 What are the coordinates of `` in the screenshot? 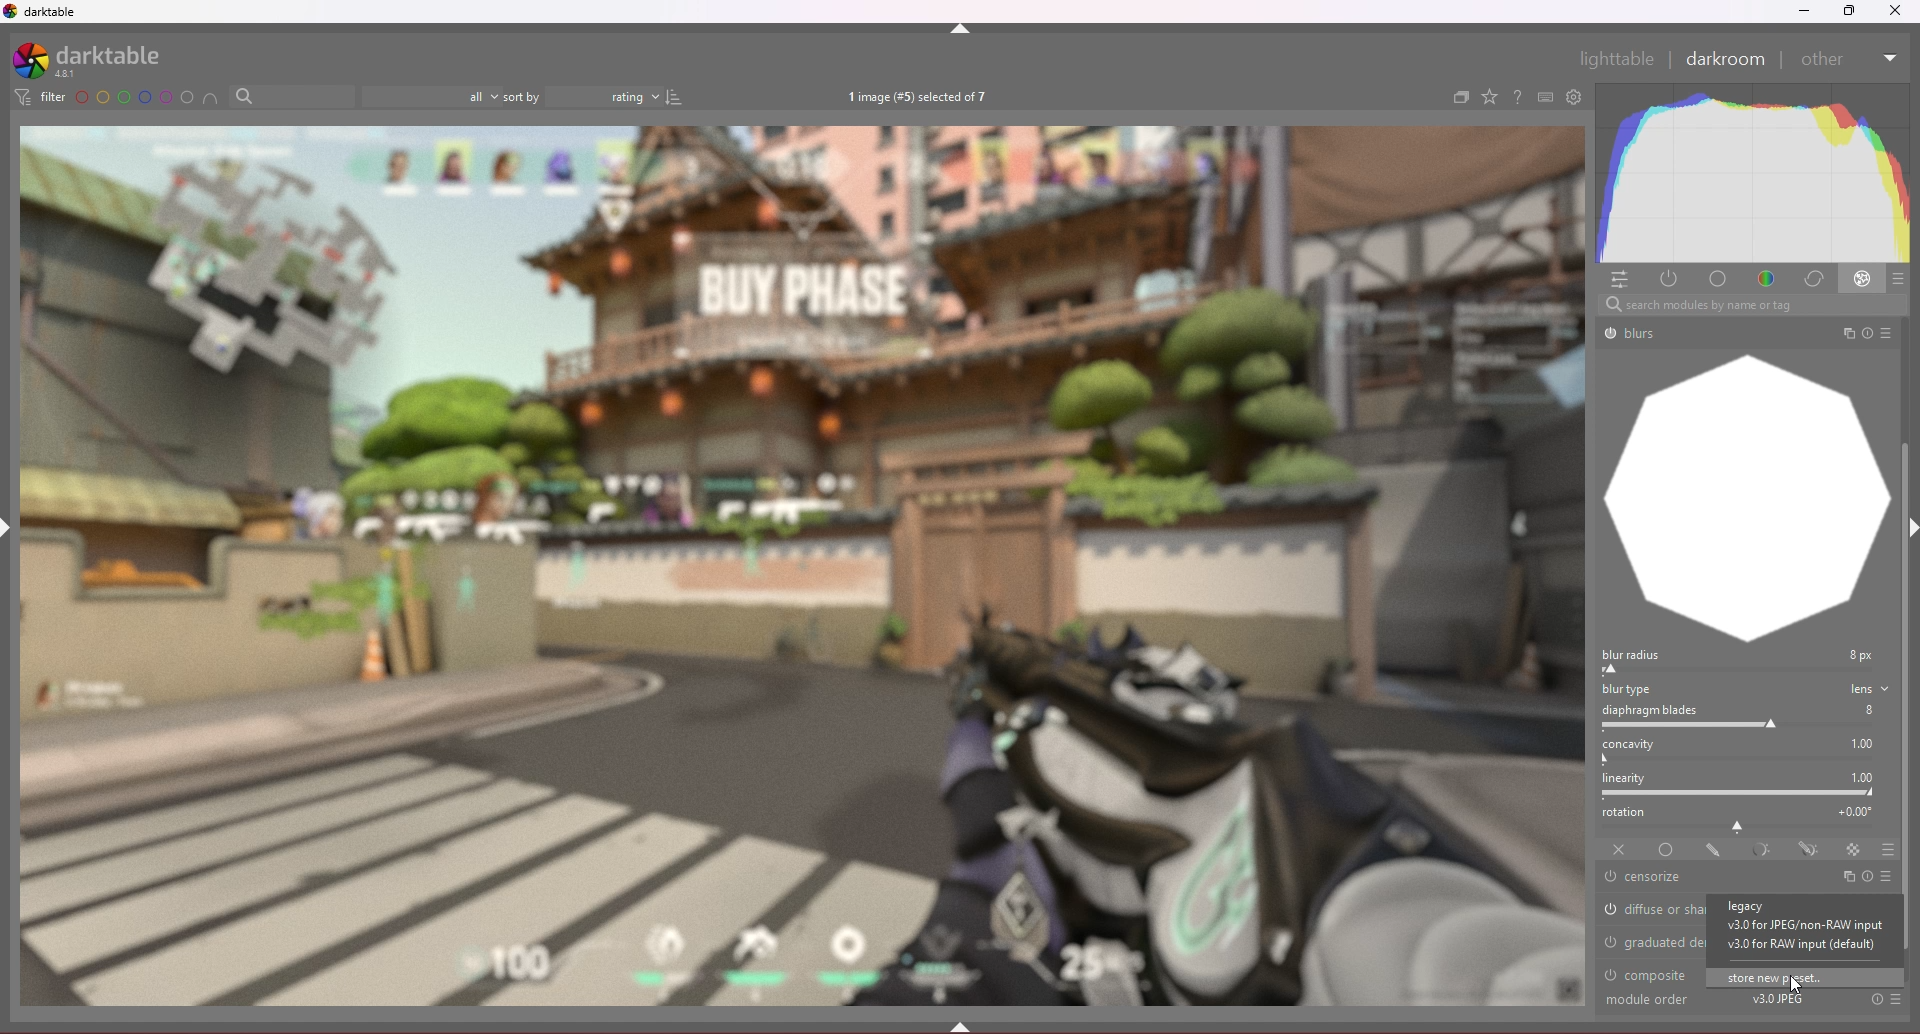 It's located at (1849, 333).